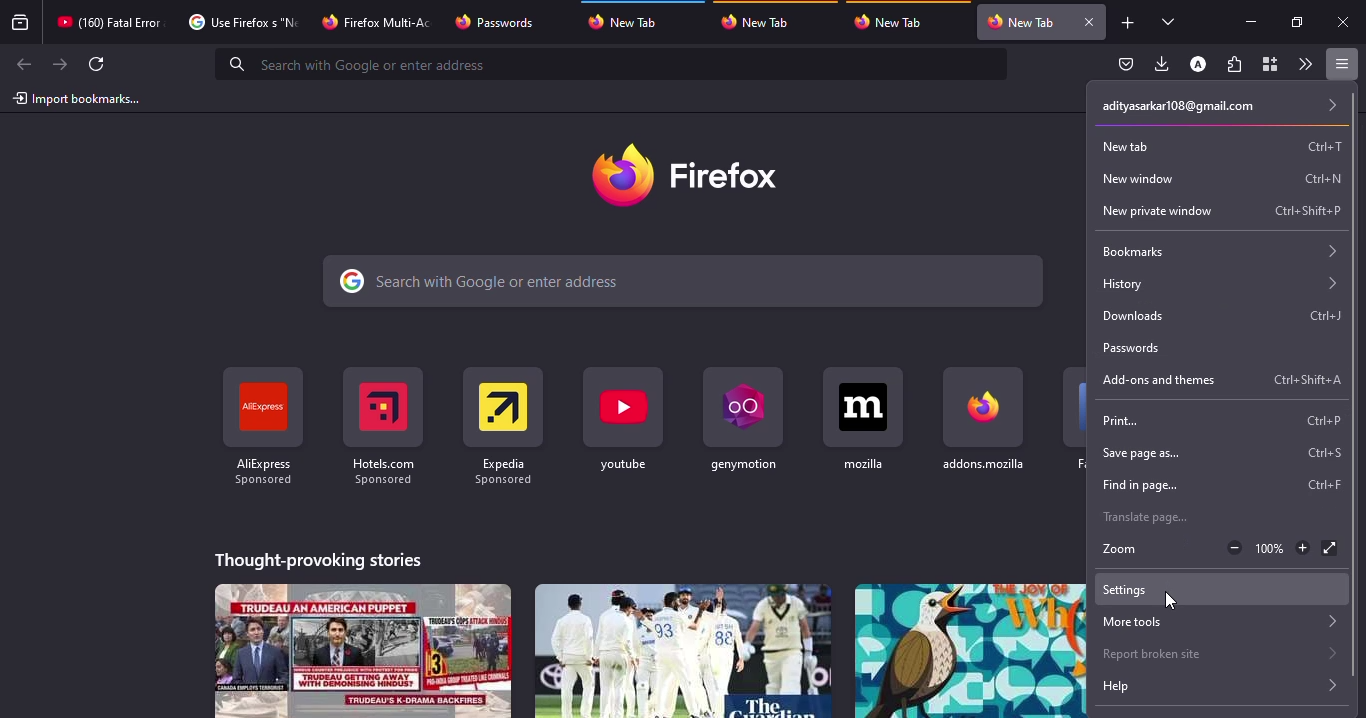  What do you see at coordinates (1152, 210) in the screenshot?
I see `private` at bounding box center [1152, 210].